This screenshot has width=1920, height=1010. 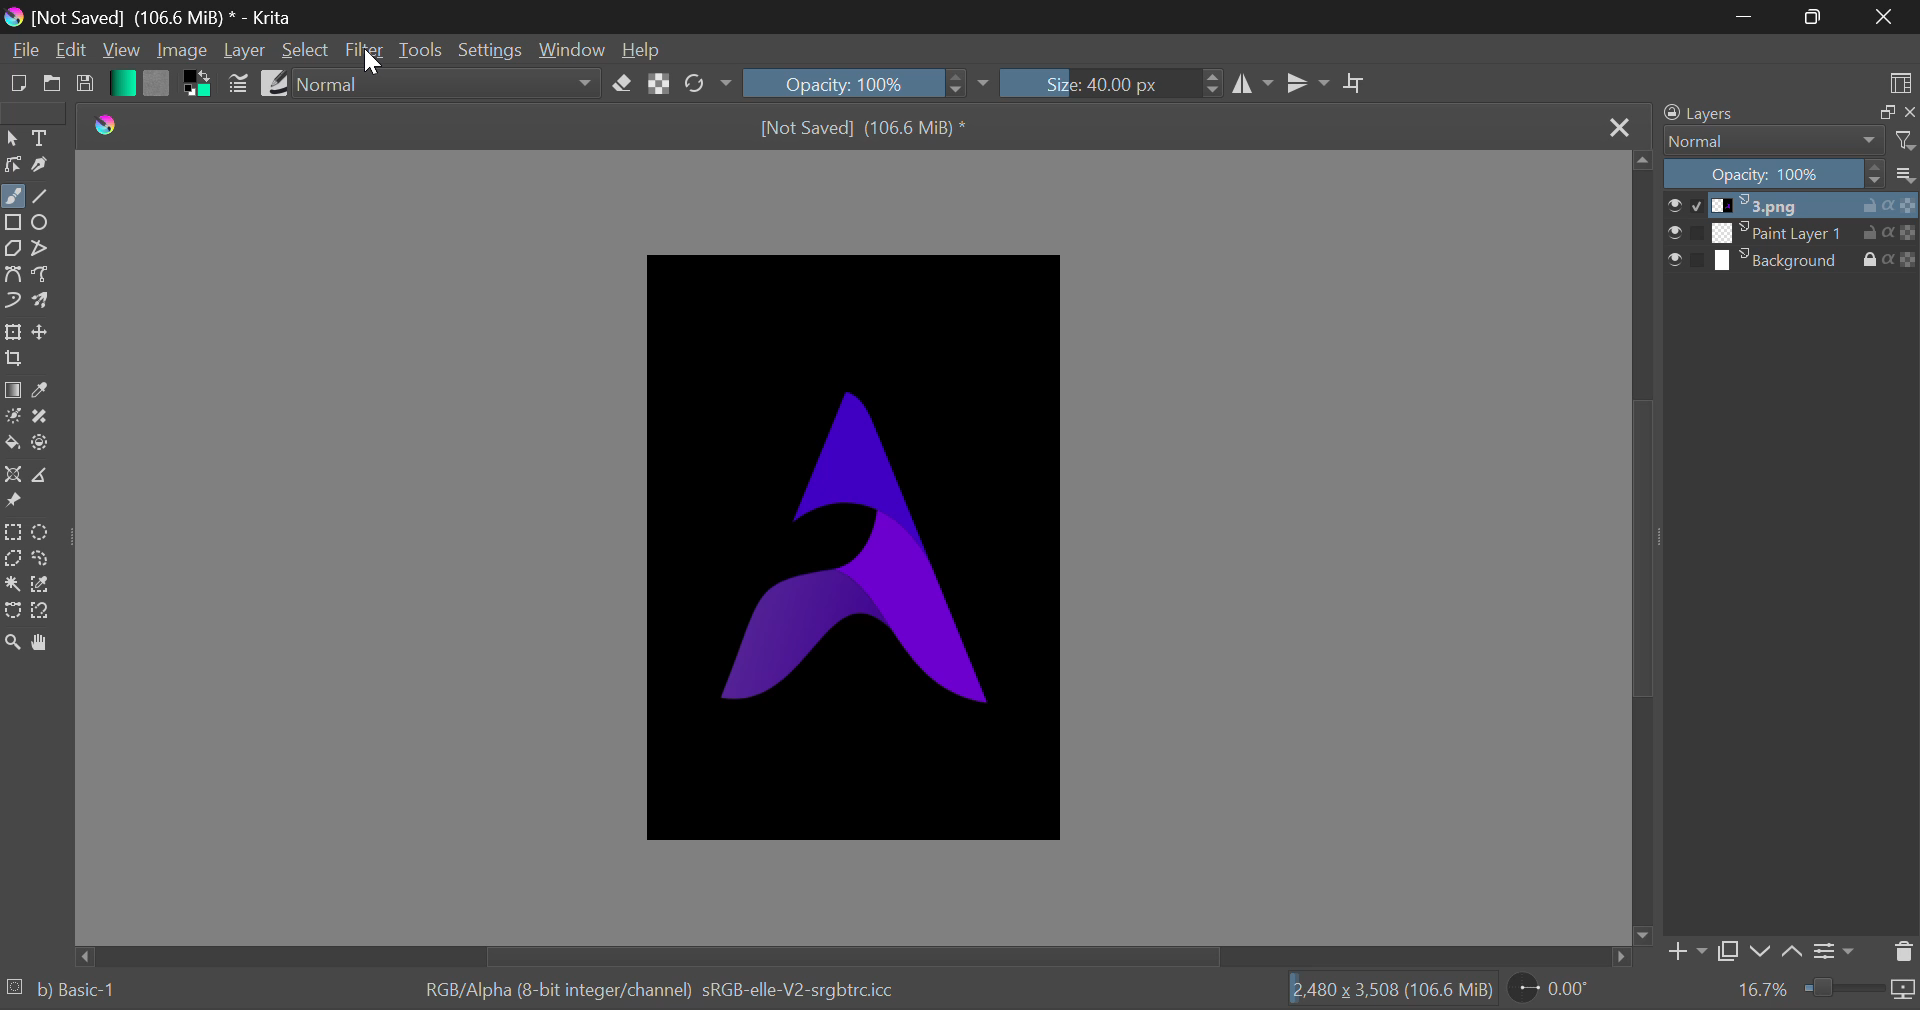 I want to click on Magnetic Selection, so click(x=44, y=611).